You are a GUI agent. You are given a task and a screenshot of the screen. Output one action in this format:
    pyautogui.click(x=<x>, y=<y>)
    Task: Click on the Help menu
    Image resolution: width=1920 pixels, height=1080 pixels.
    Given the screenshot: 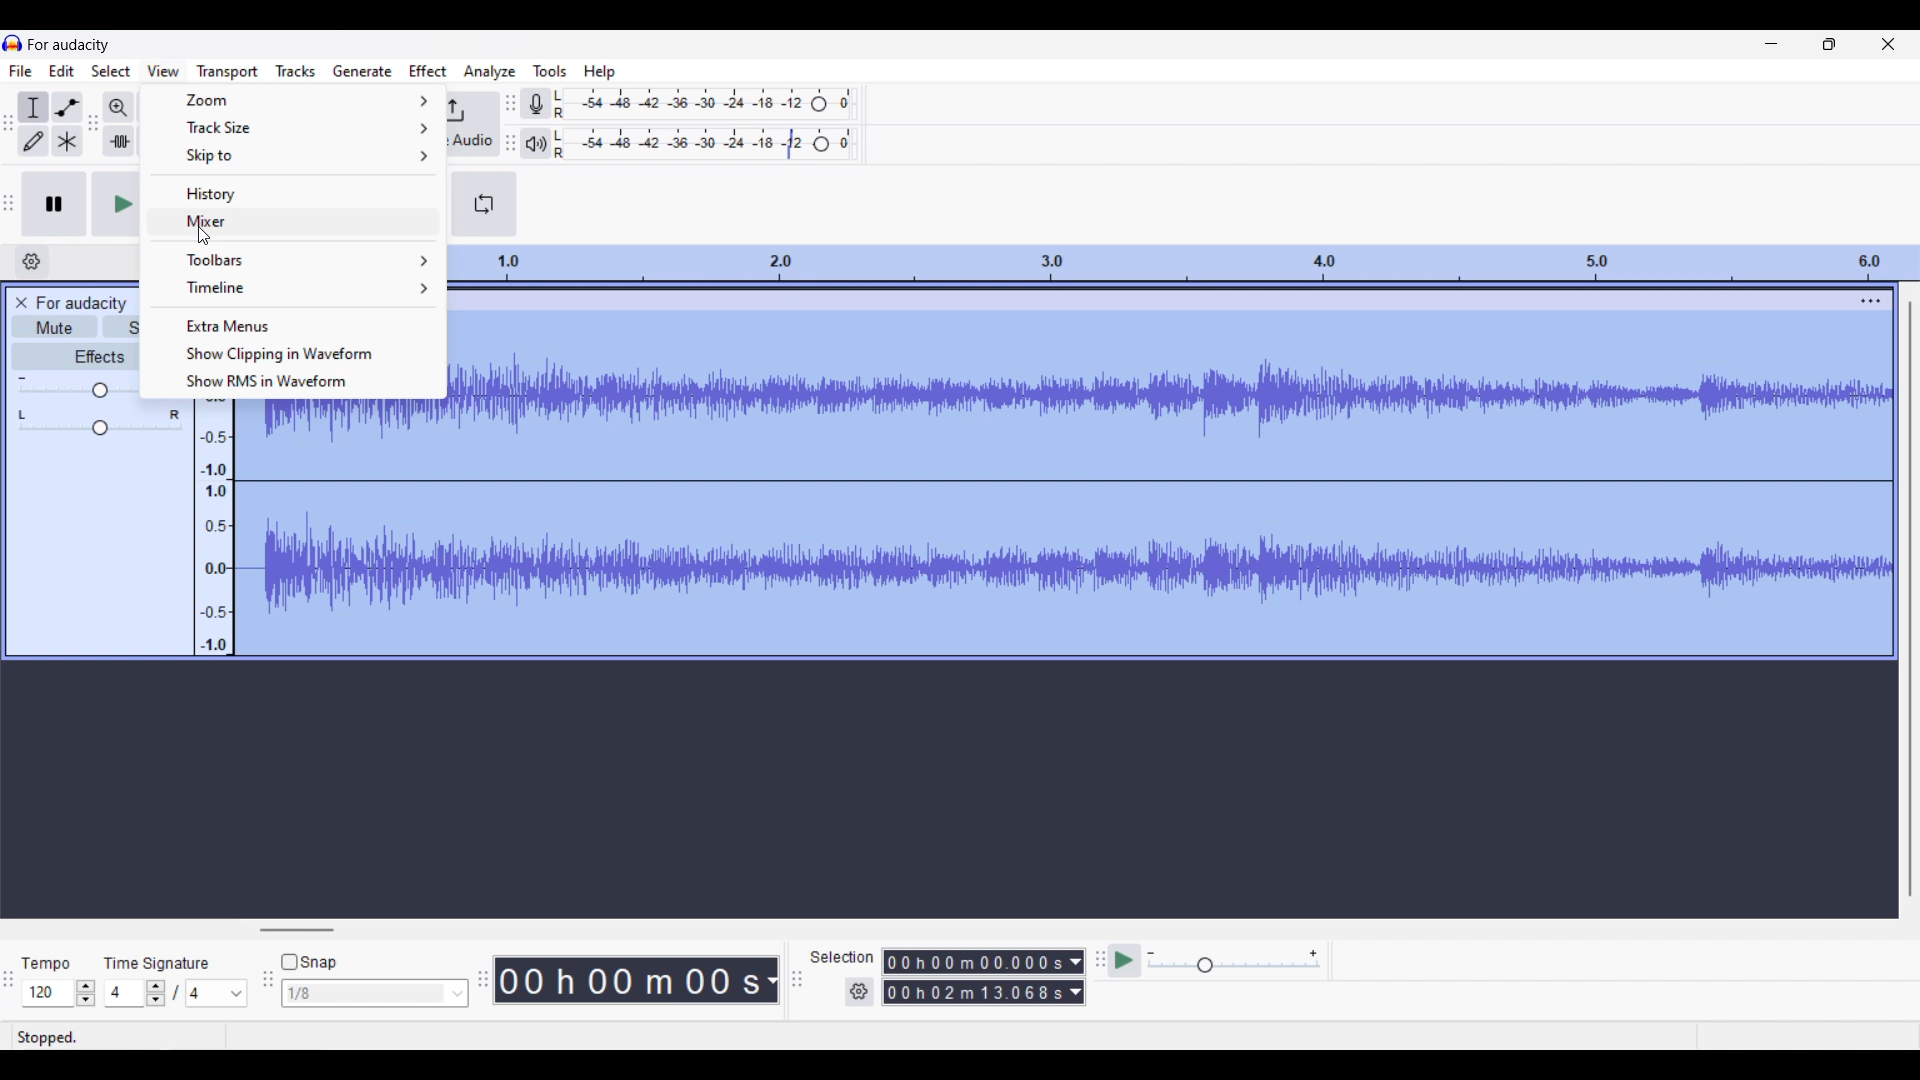 What is the action you would take?
    pyautogui.click(x=600, y=73)
    